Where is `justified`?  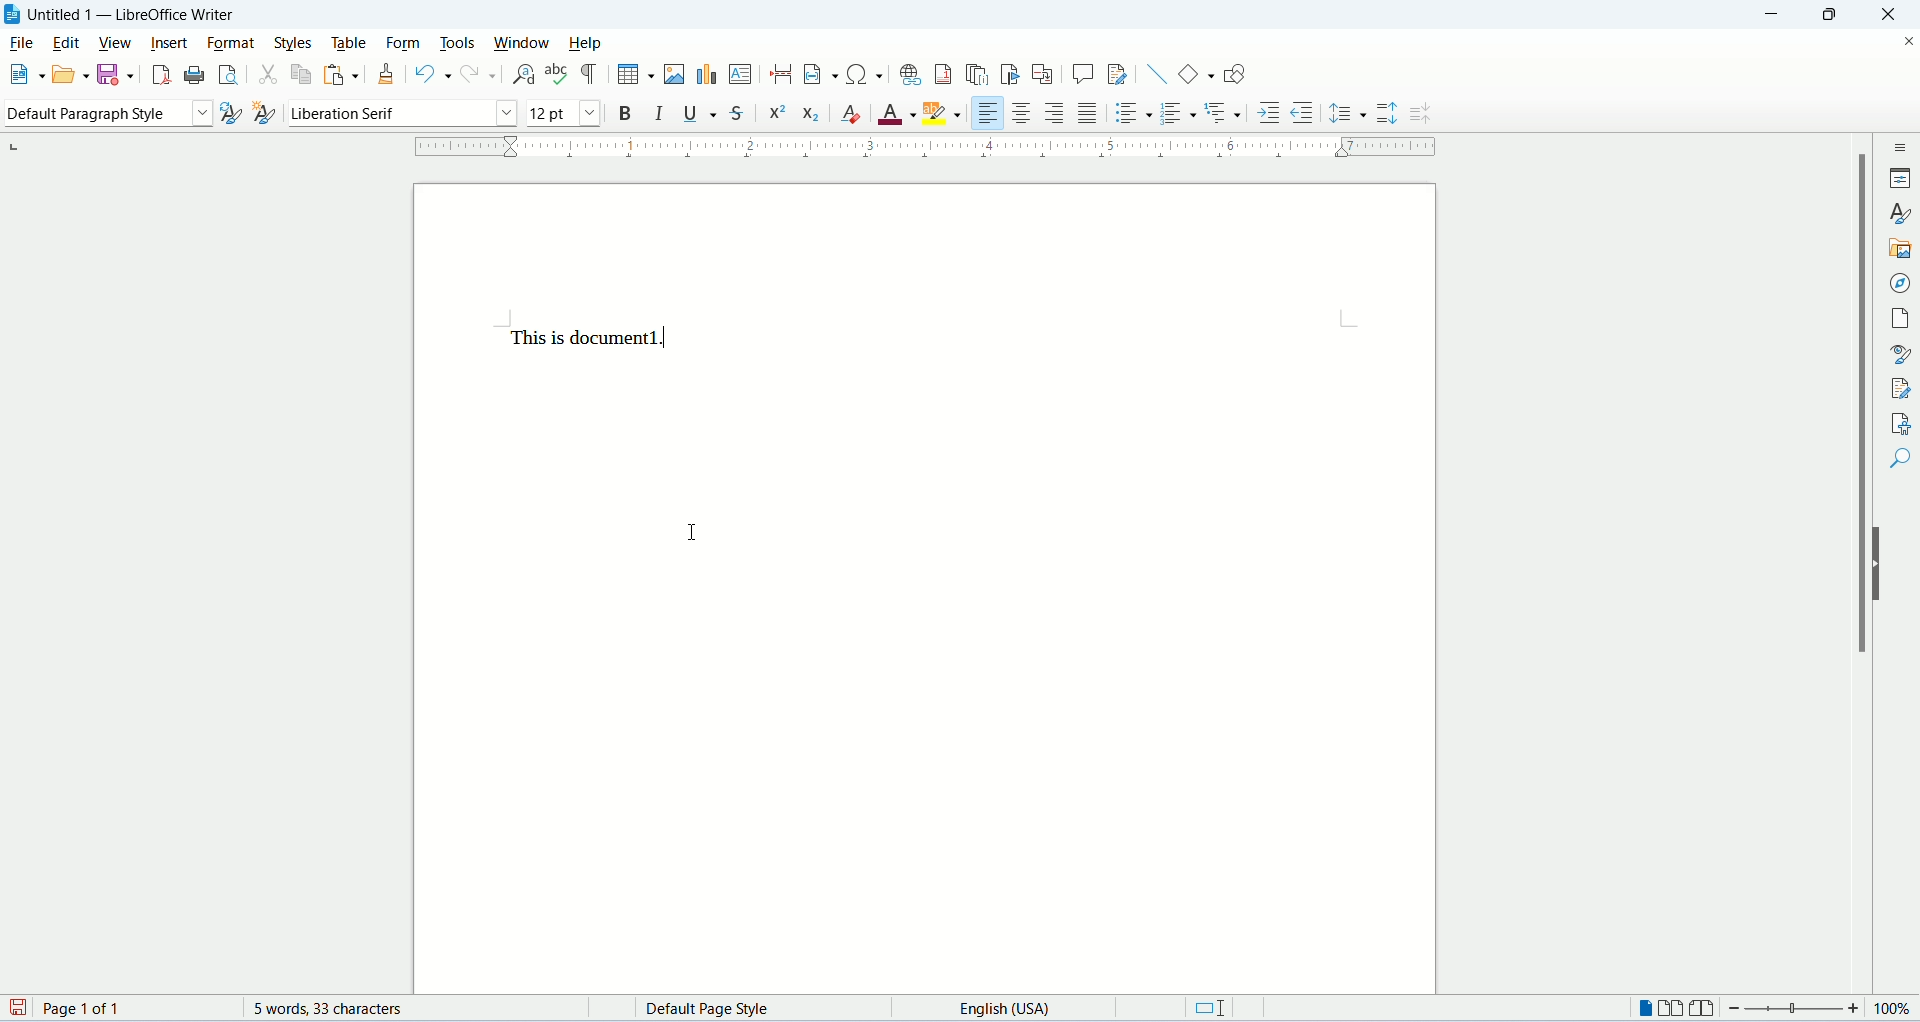 justified is located at coordinates (1088, 114).